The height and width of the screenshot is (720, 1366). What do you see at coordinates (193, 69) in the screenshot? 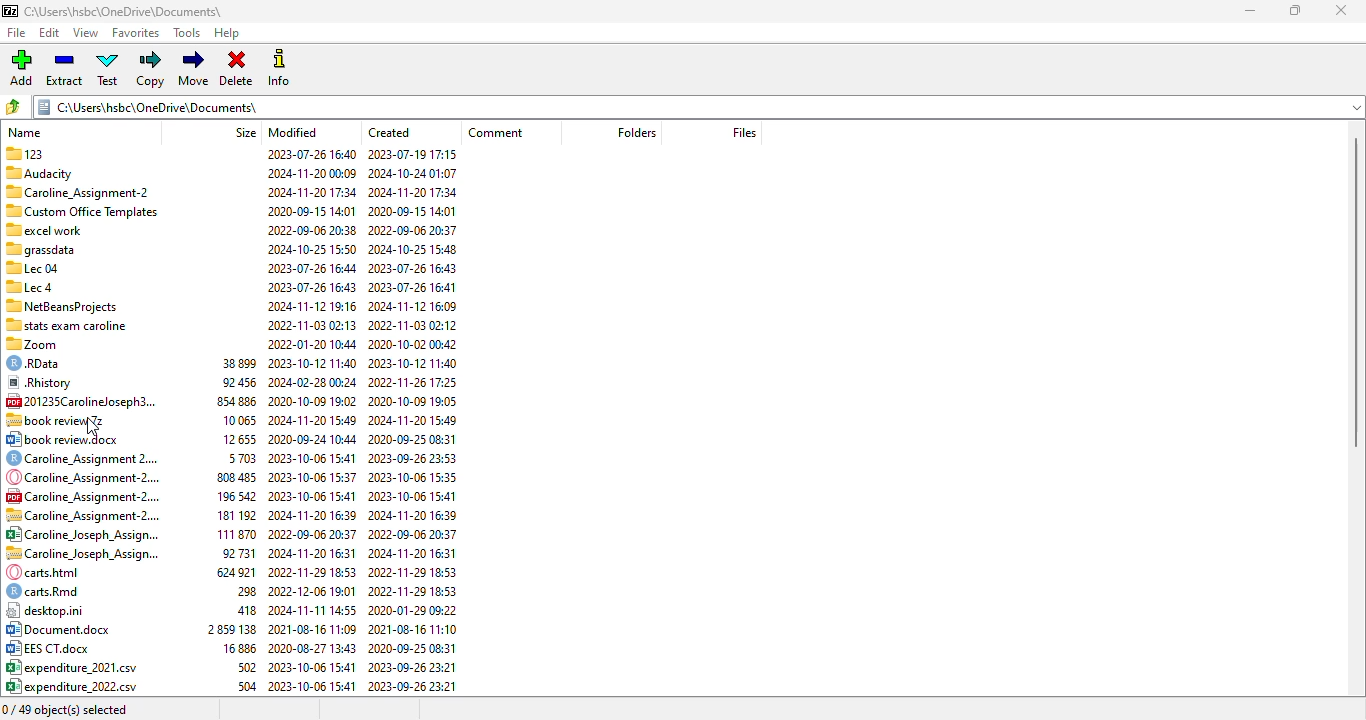
I see `move` at bounding box center [193, 69].